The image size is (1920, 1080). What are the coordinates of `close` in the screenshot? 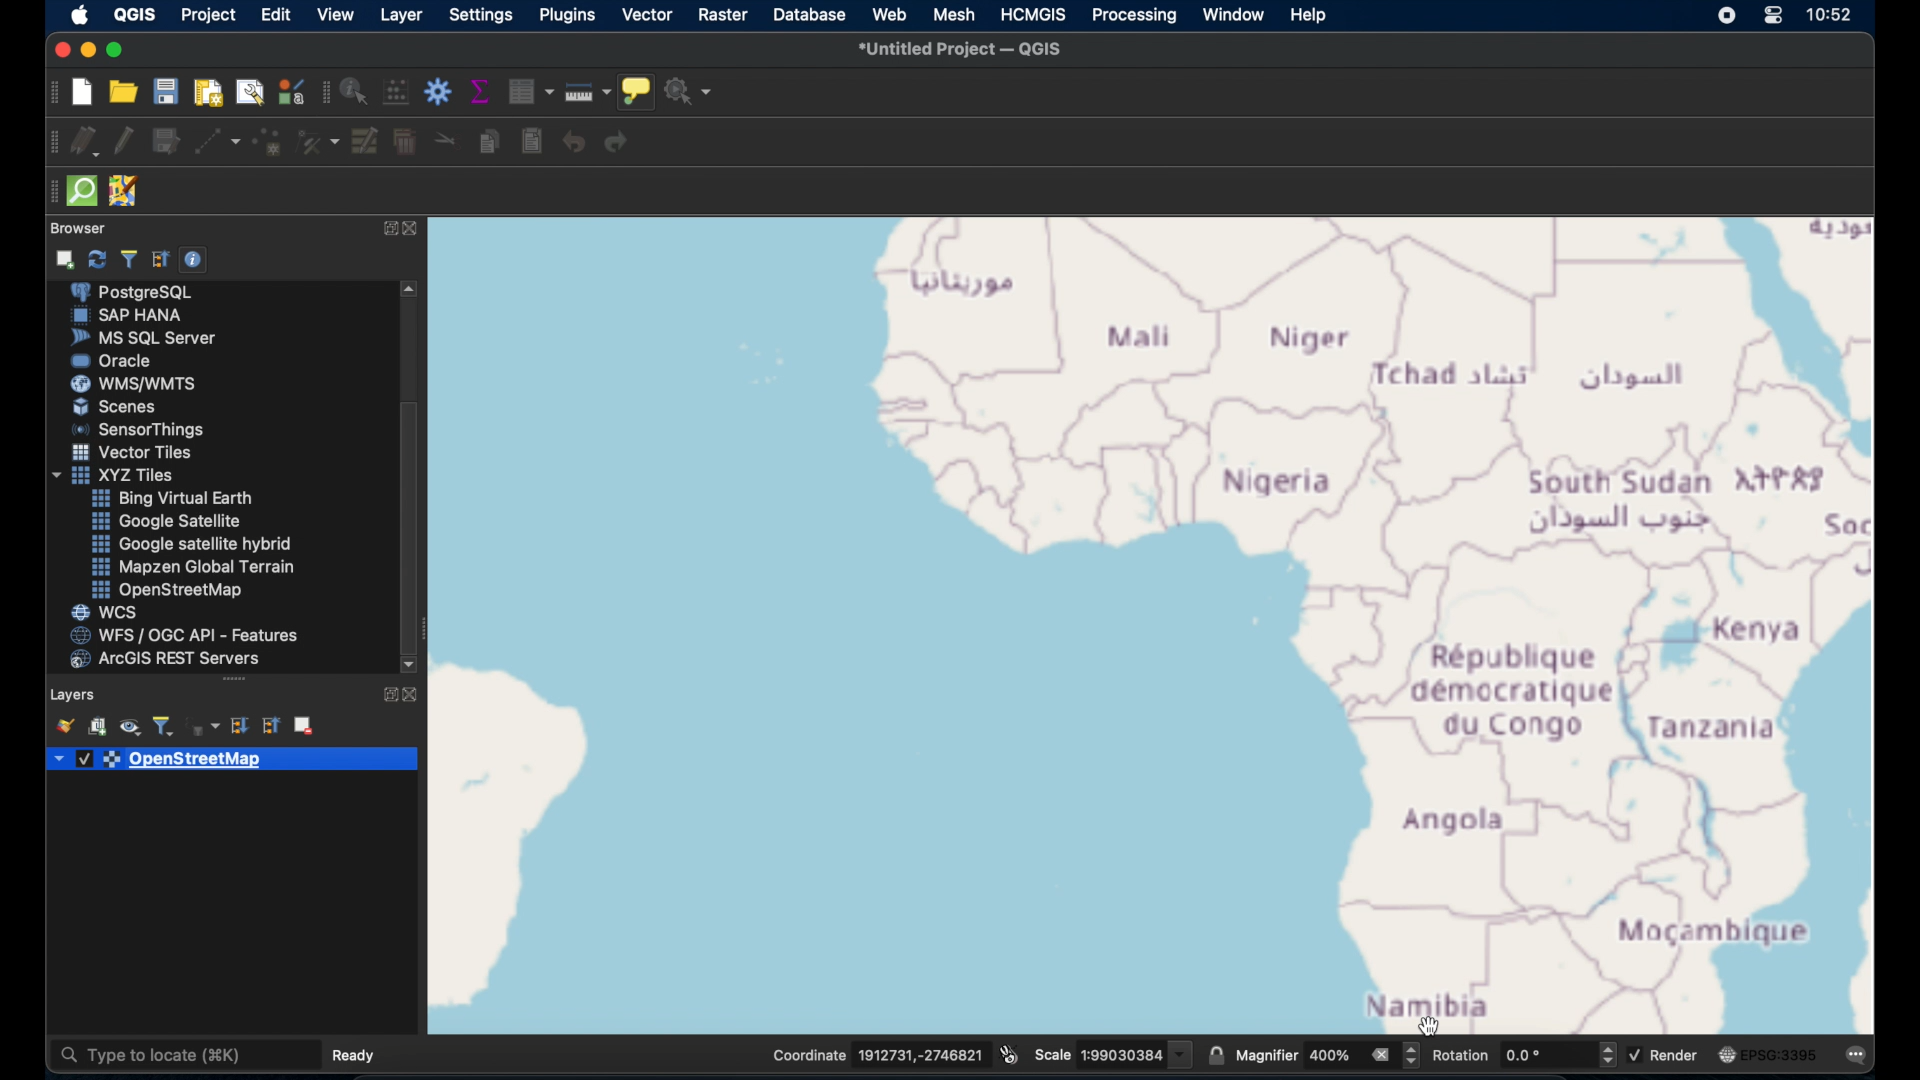 It's located at (416, 230).